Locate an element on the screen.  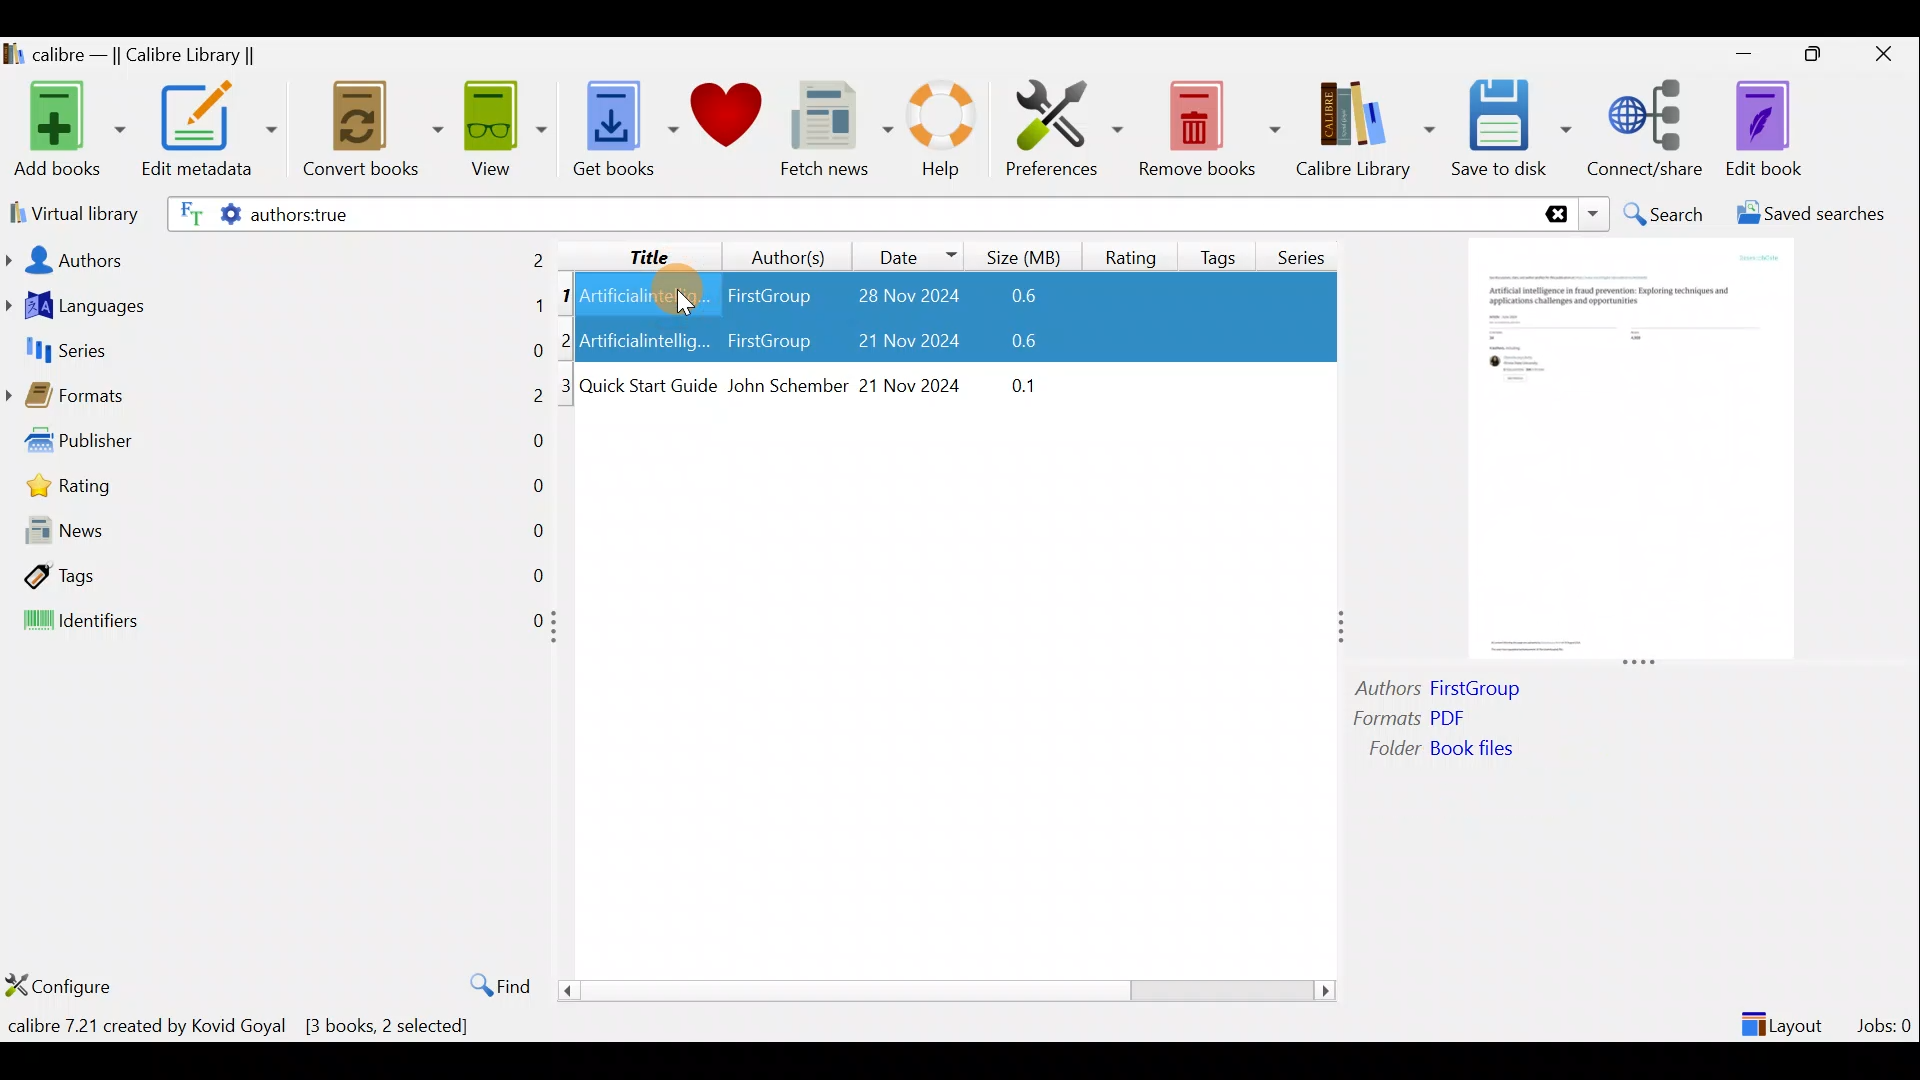
Series is located at coordinates (1308, 250).